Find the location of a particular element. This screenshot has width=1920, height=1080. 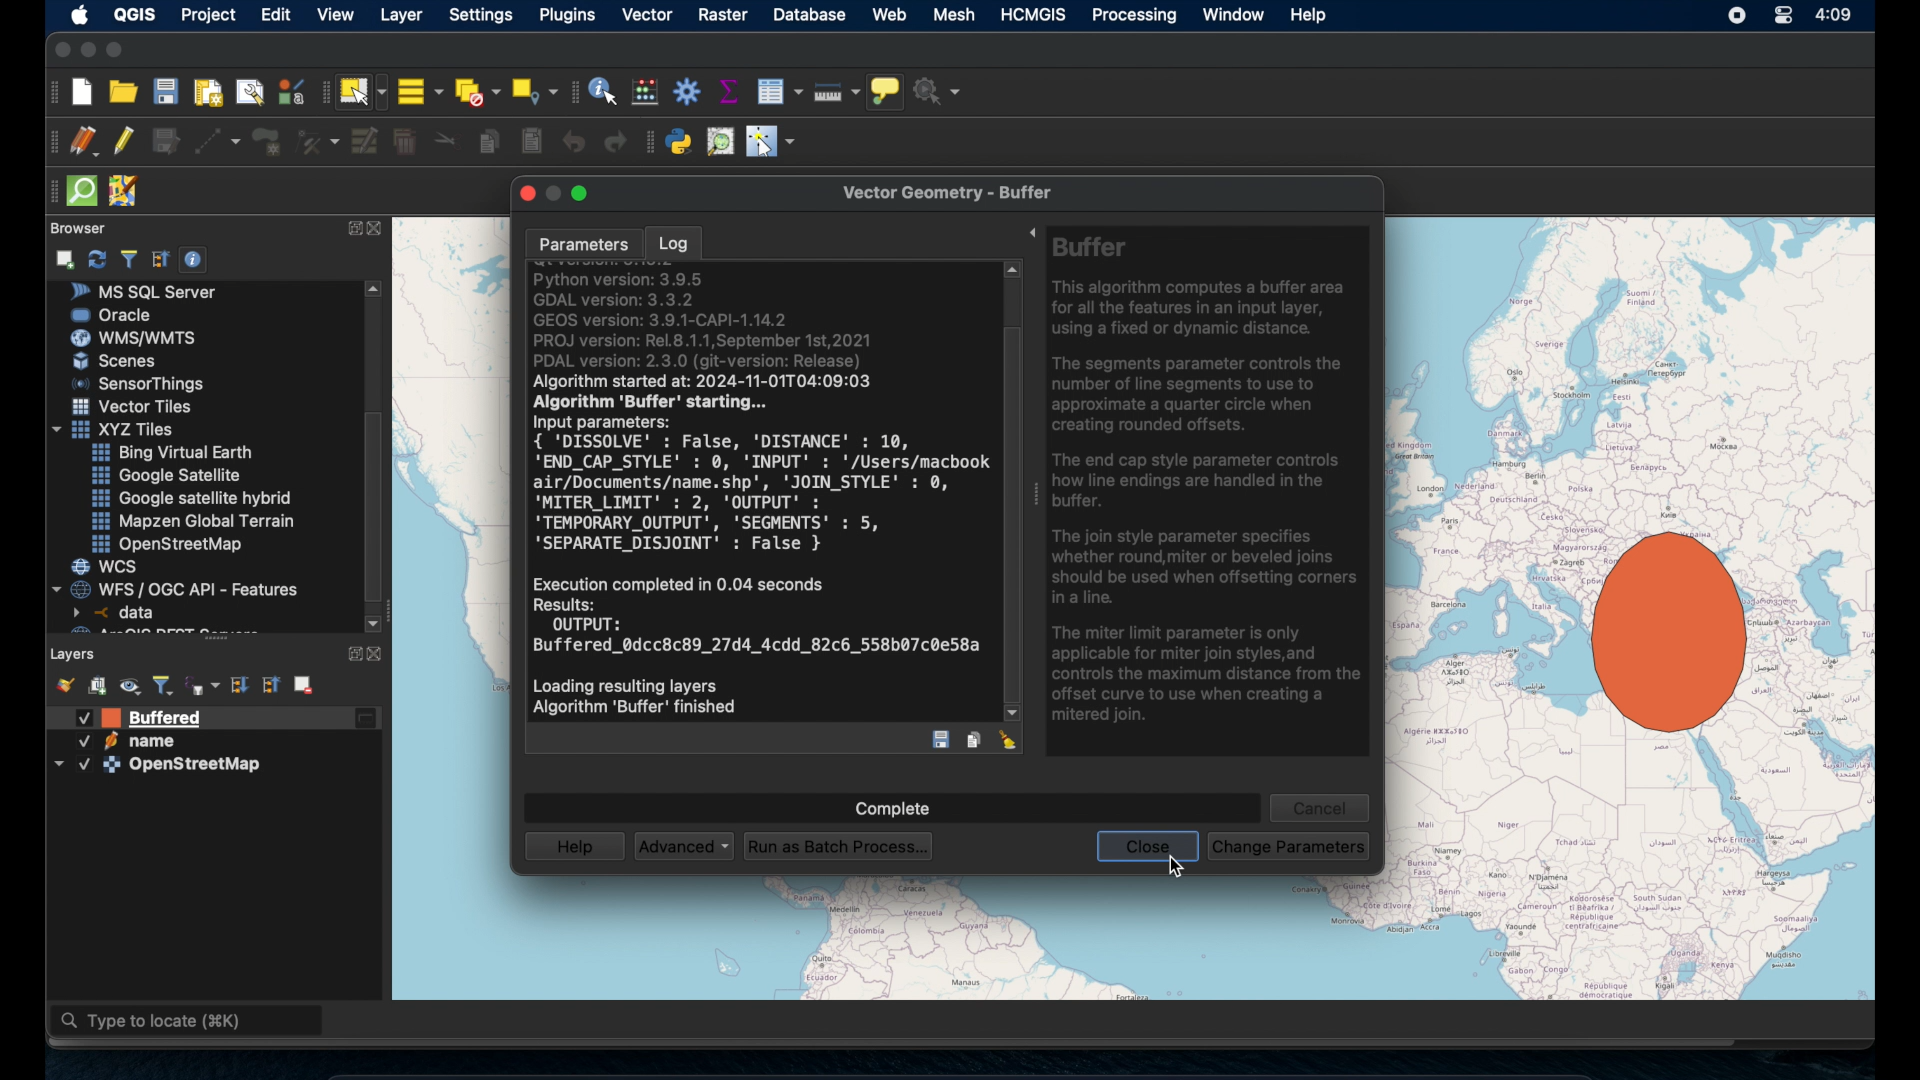

mapzen global terrain is located at coordinates (194, 520).